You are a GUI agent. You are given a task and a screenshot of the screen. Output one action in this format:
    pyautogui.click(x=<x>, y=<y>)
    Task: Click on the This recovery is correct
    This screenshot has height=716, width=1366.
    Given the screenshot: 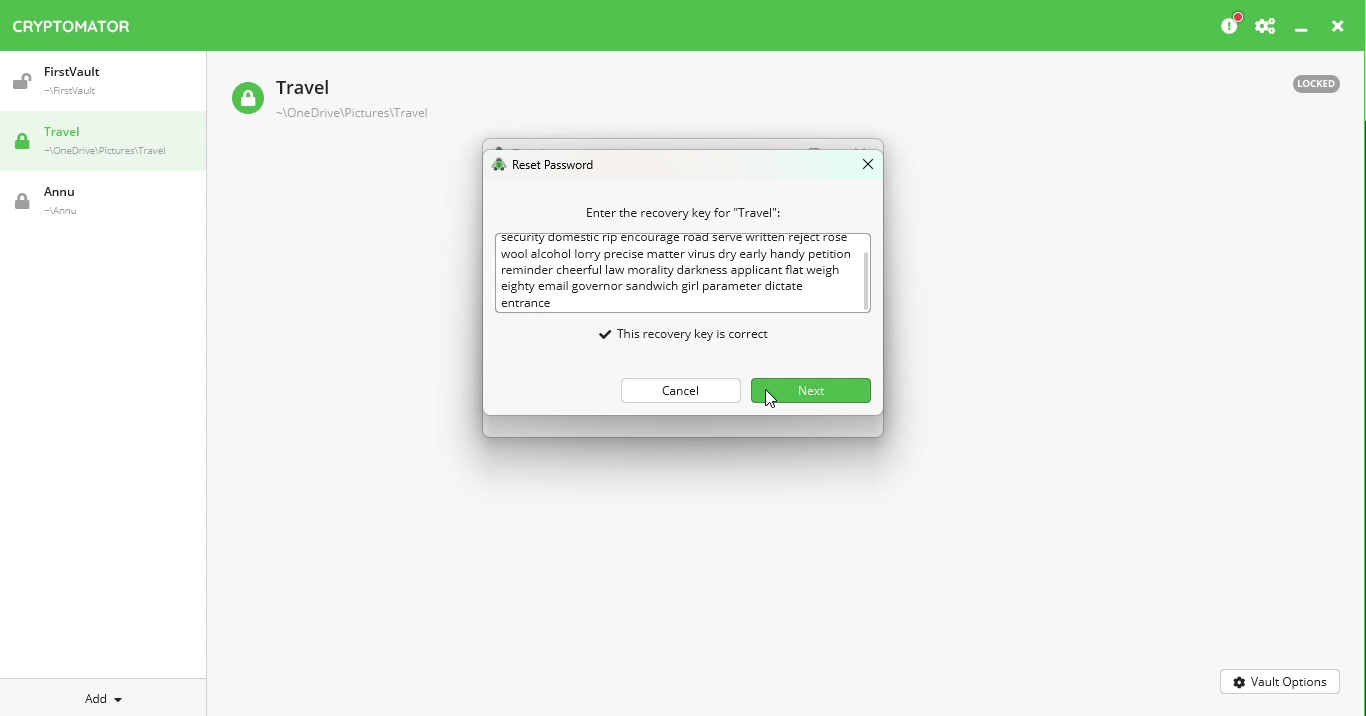 What is the action you would take?
    pyautogui.click(x=653, y=331)
    